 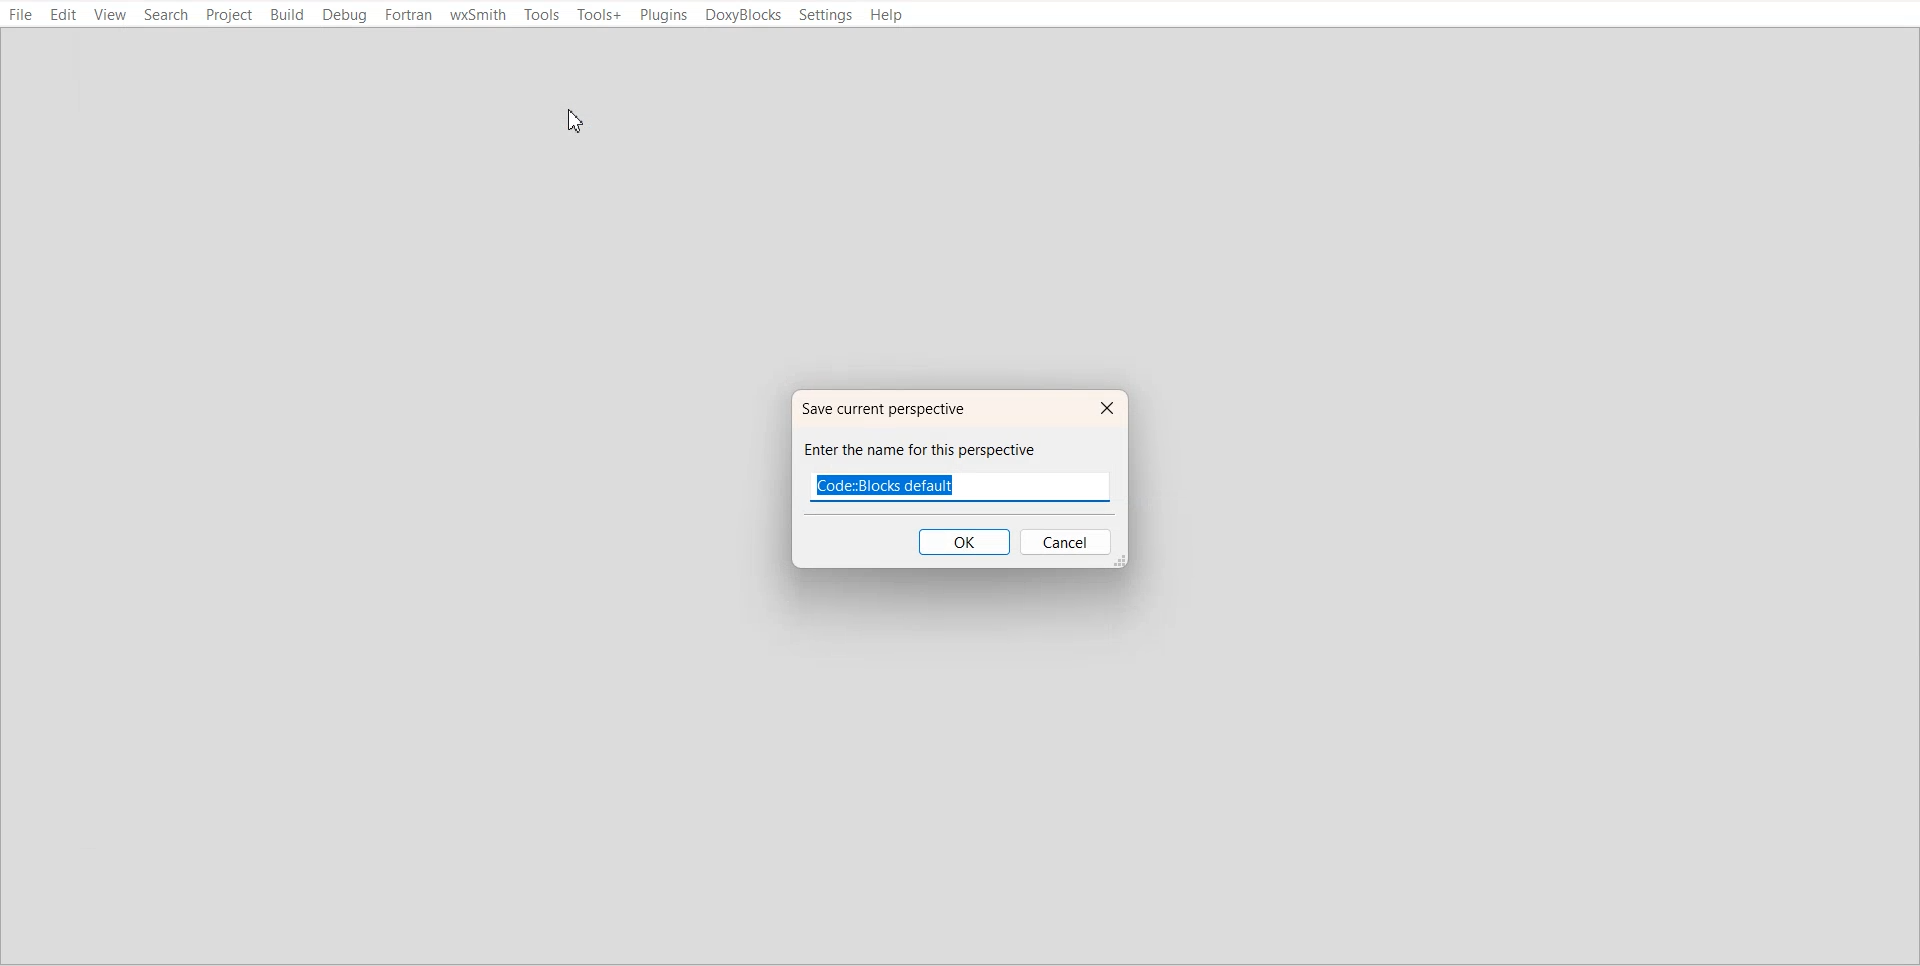 I want to click on File, so click(x=22, y=15).